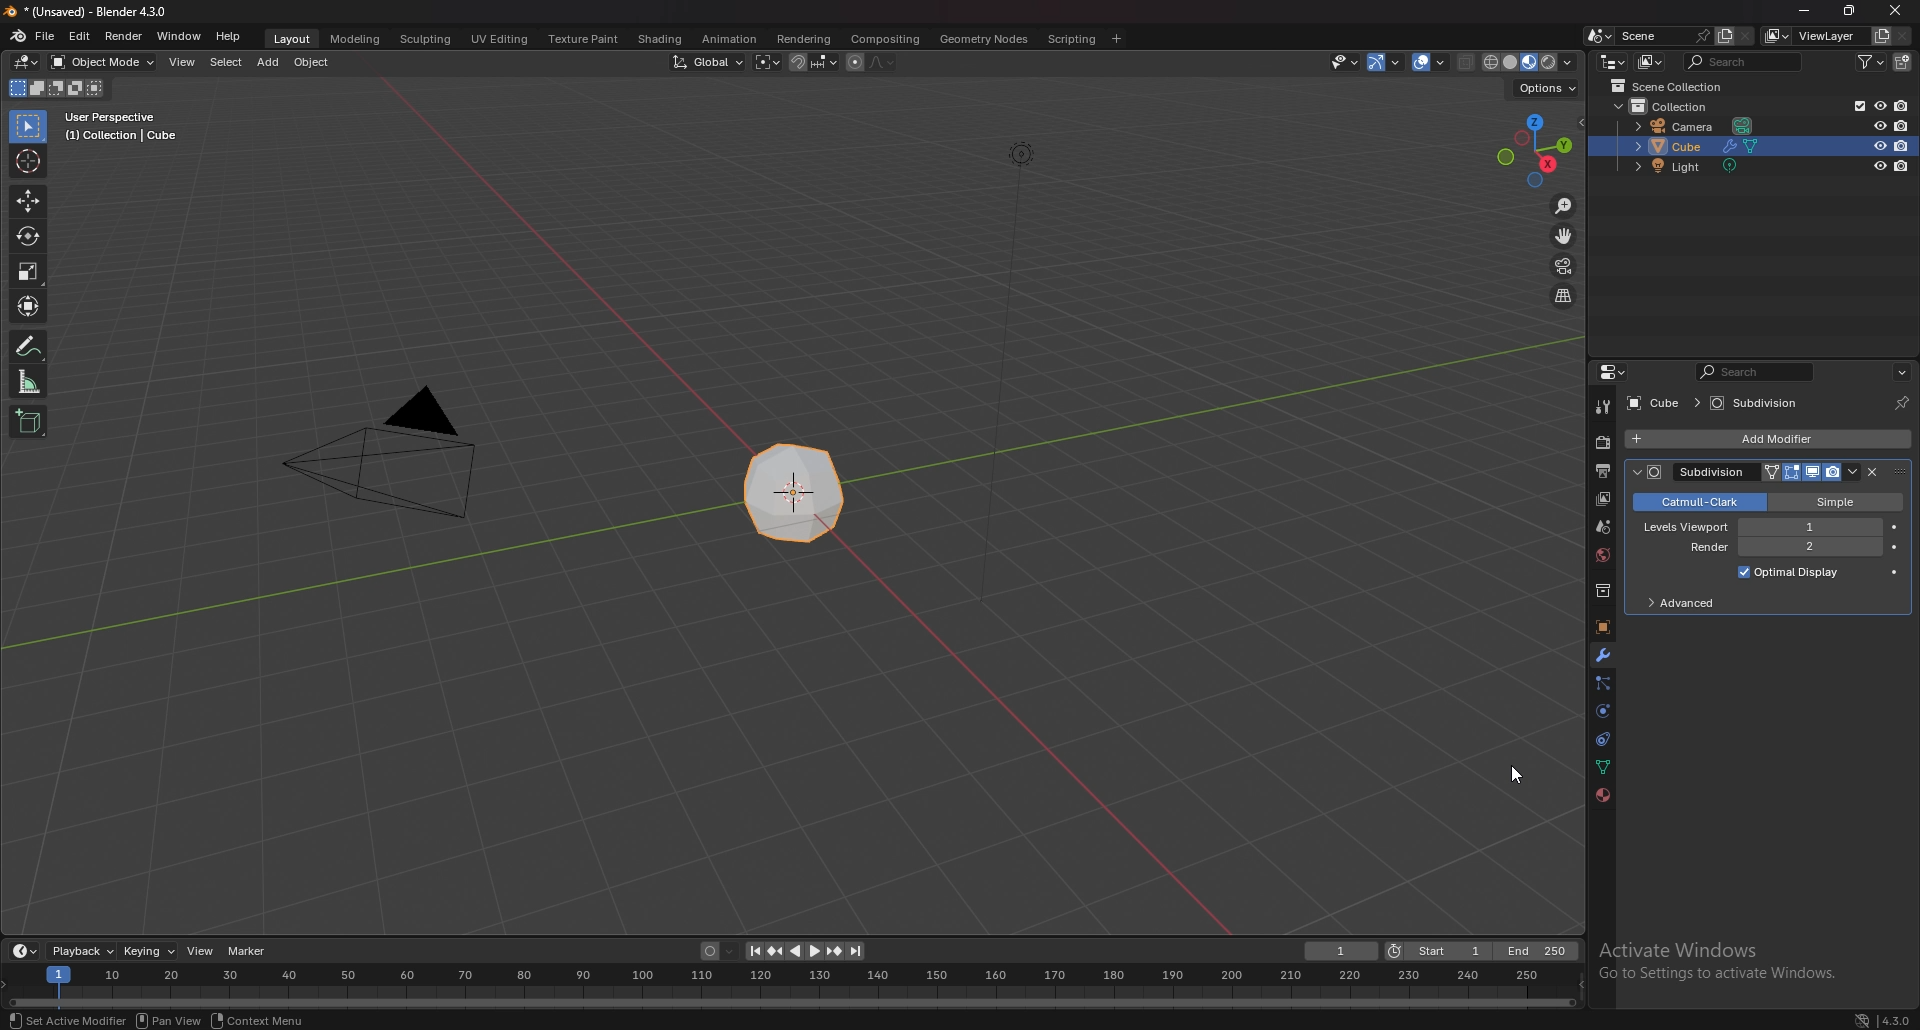  I want to click on data, so click(1601, 767).